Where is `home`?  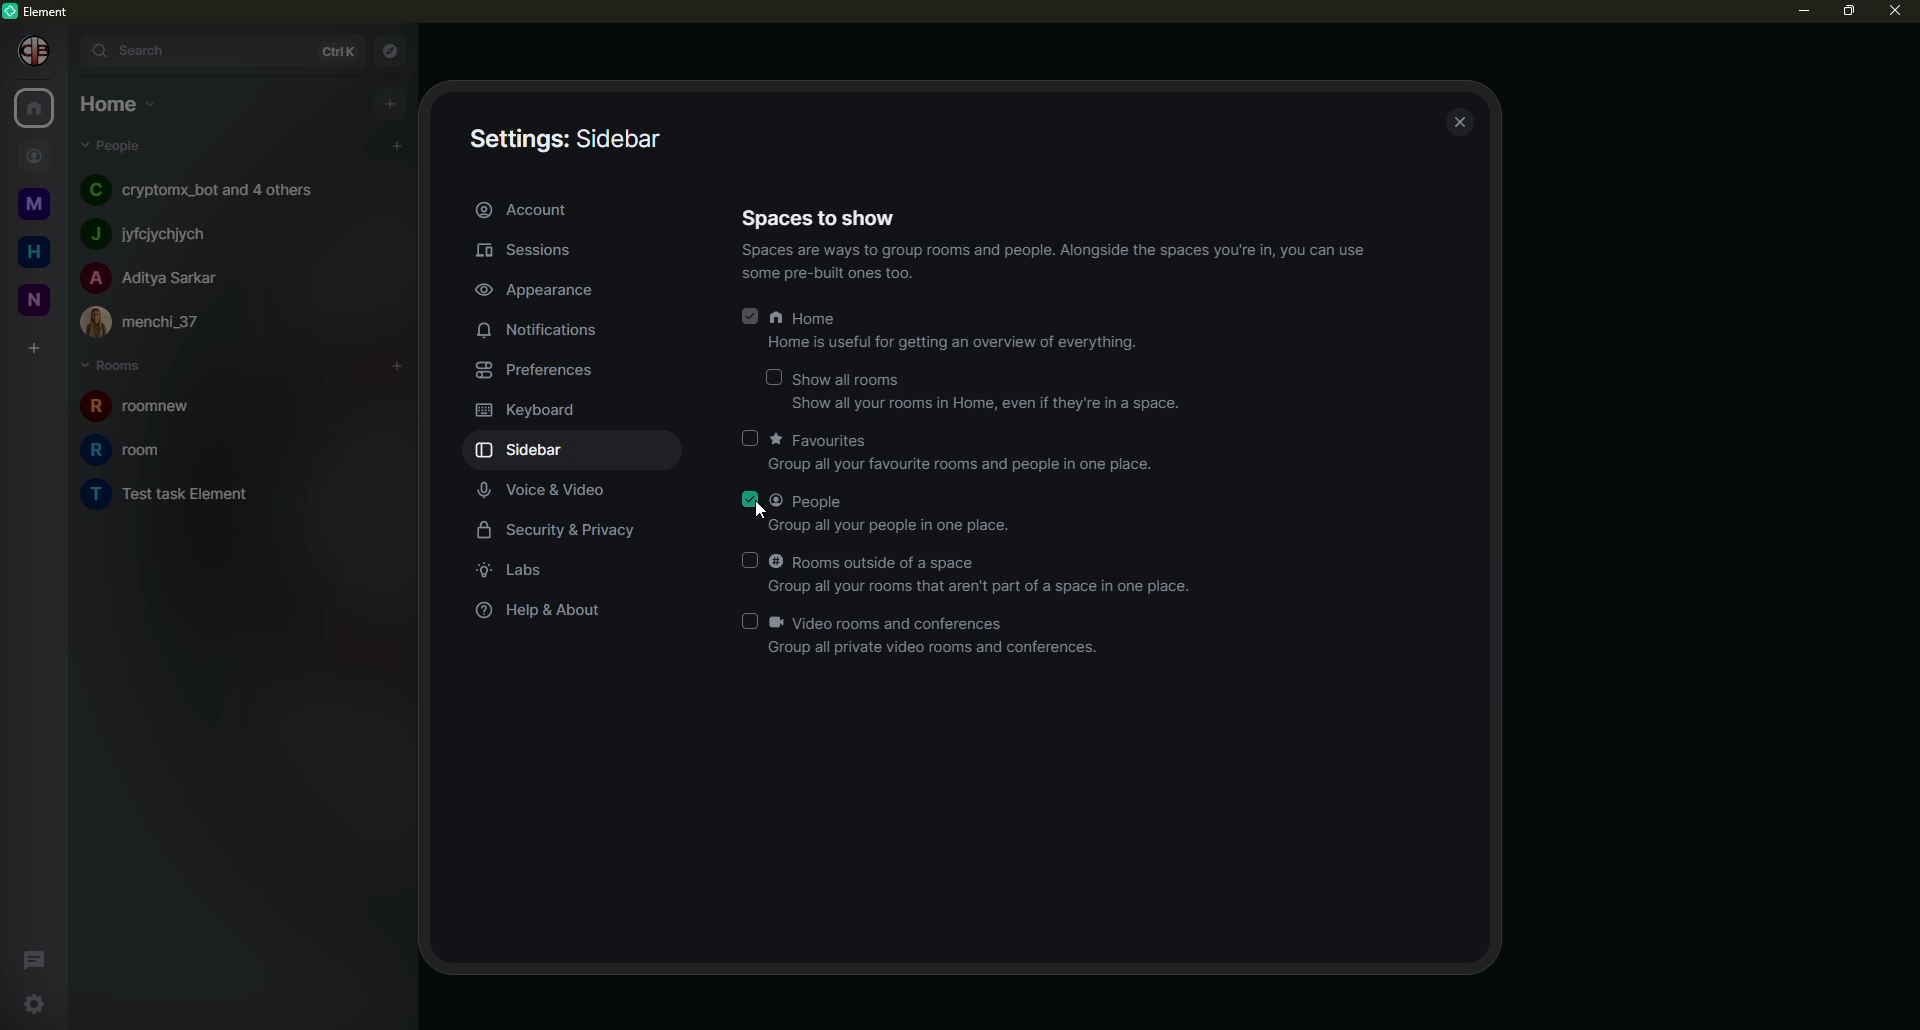 home is located at coordinates (958, 331).